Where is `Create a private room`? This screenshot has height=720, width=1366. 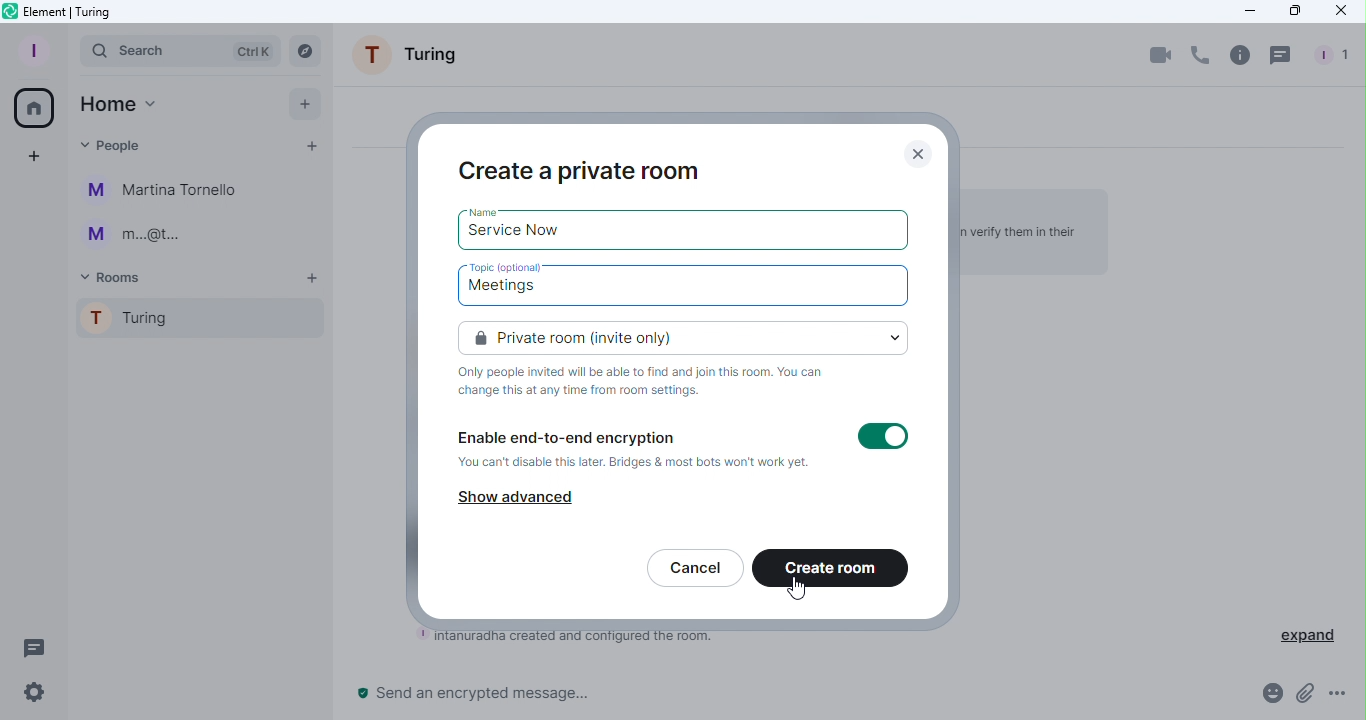 Create a private room is located at coordinates (582, 169).